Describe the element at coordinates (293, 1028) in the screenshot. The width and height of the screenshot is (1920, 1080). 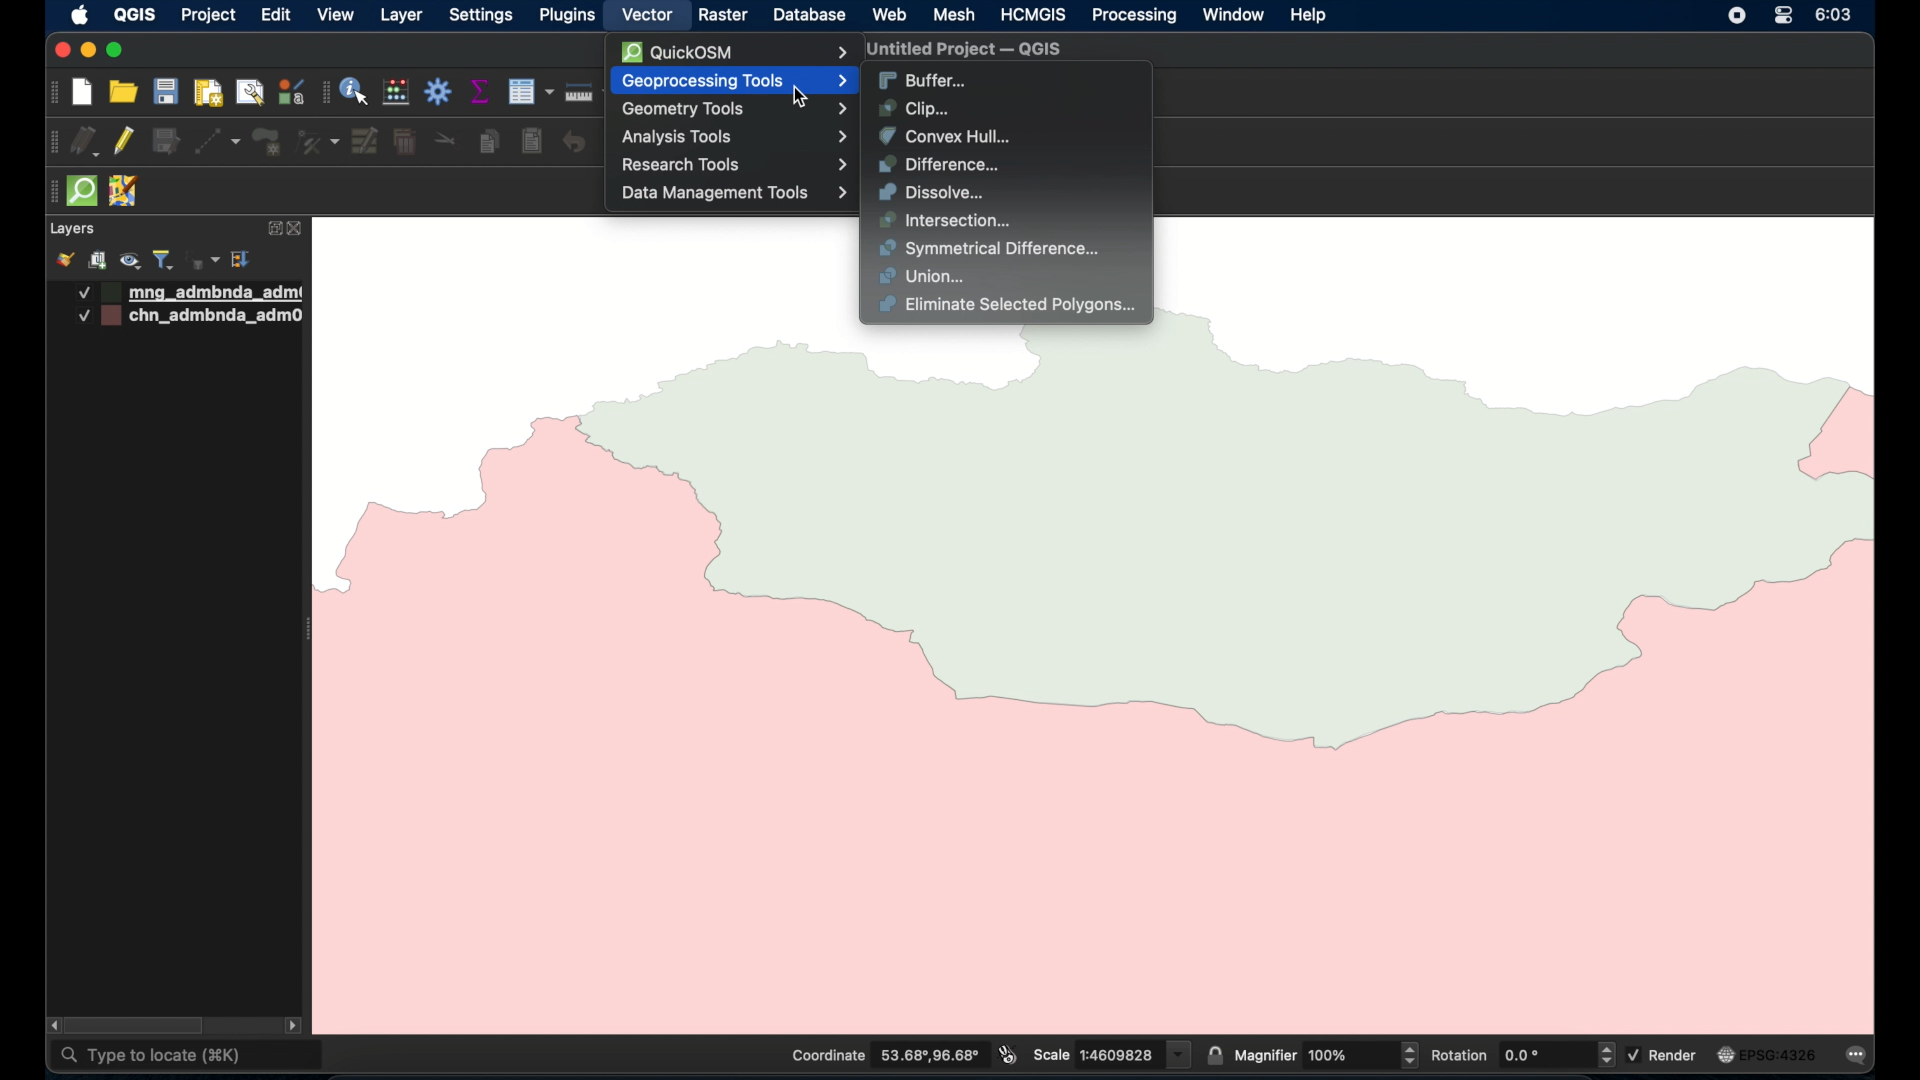
I see `scroll right` at that location.